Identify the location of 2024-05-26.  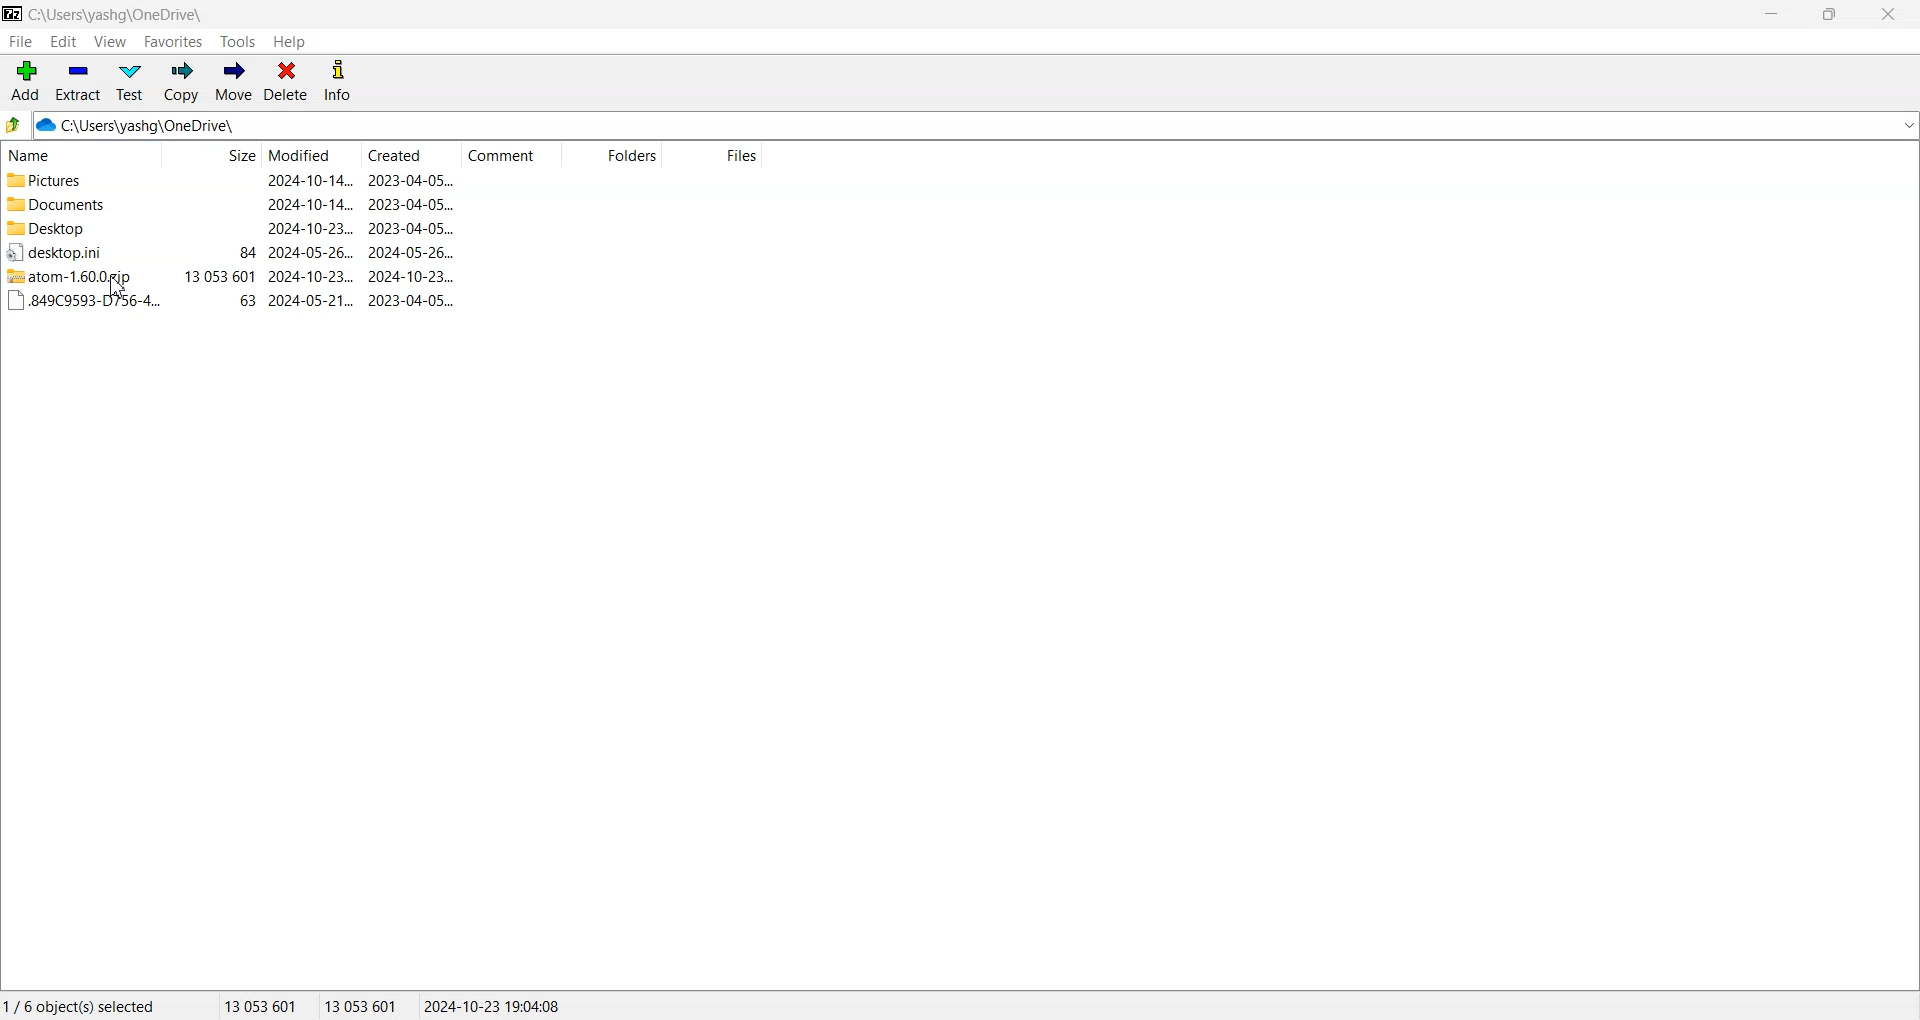
(311, 253).